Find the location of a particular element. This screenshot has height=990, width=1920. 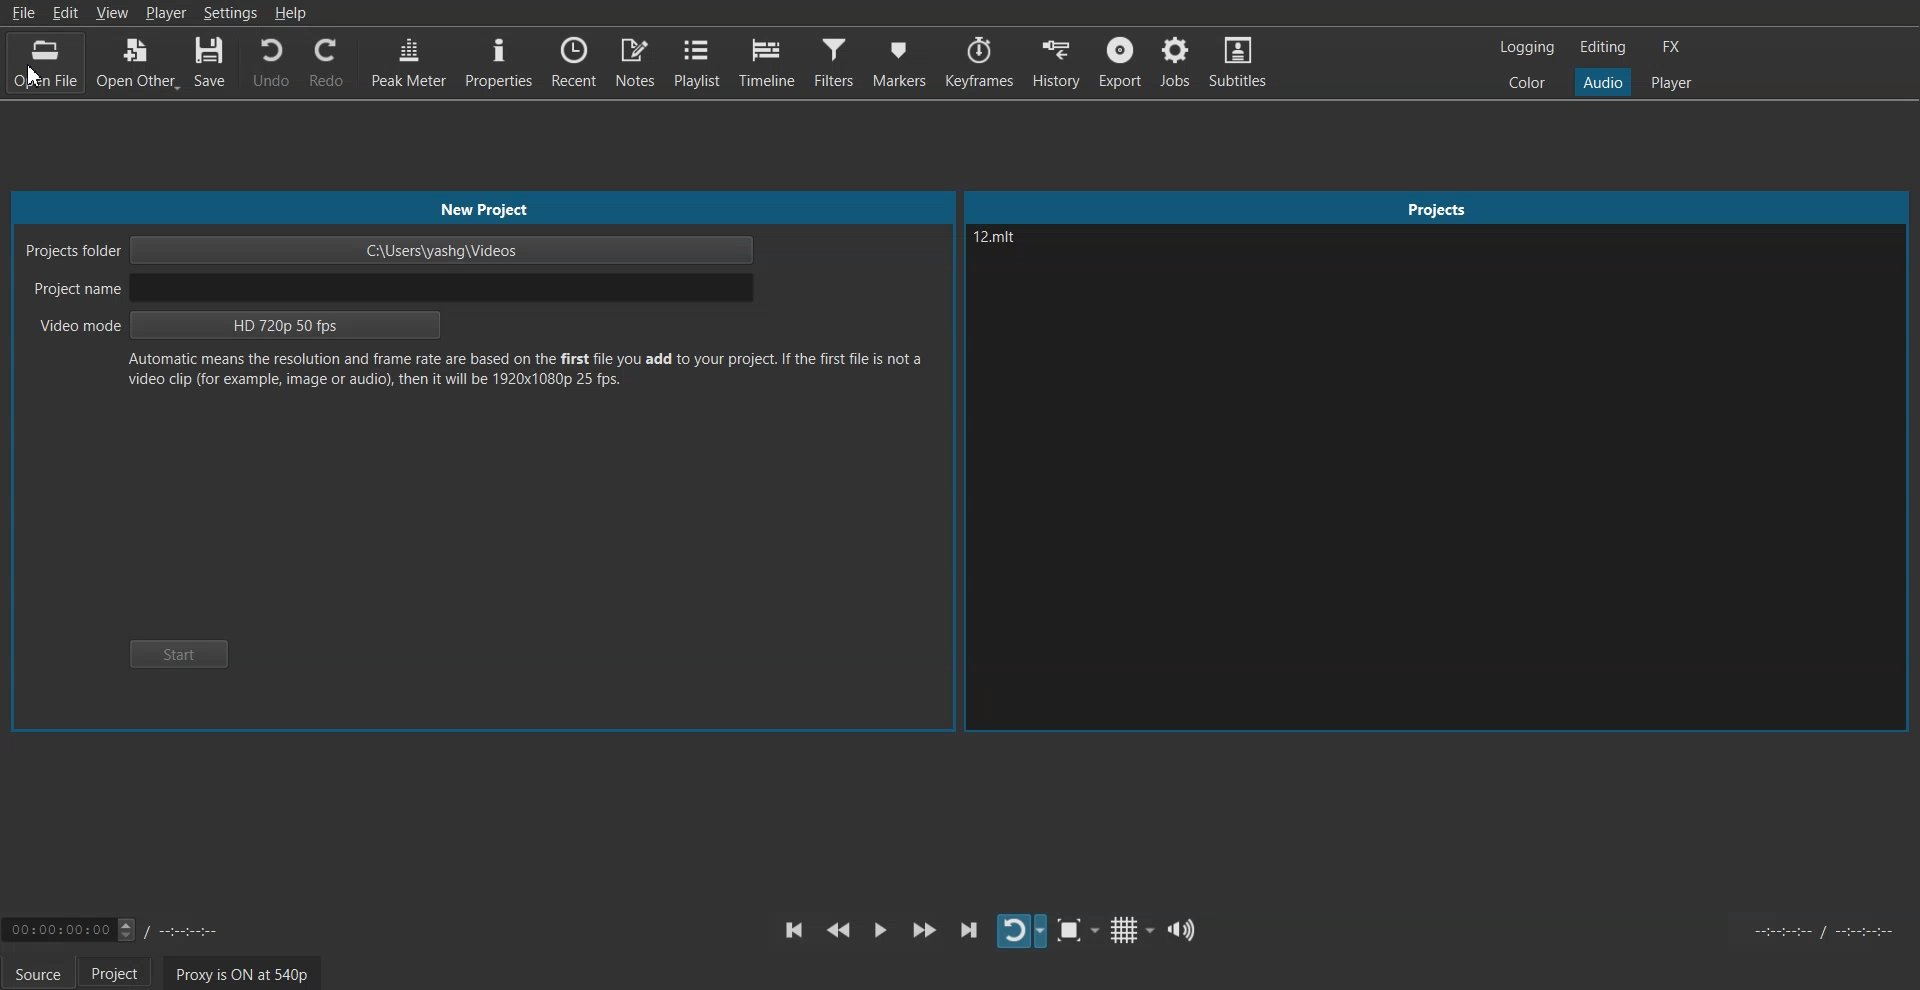

Markers is located at coordinates (899, 61).